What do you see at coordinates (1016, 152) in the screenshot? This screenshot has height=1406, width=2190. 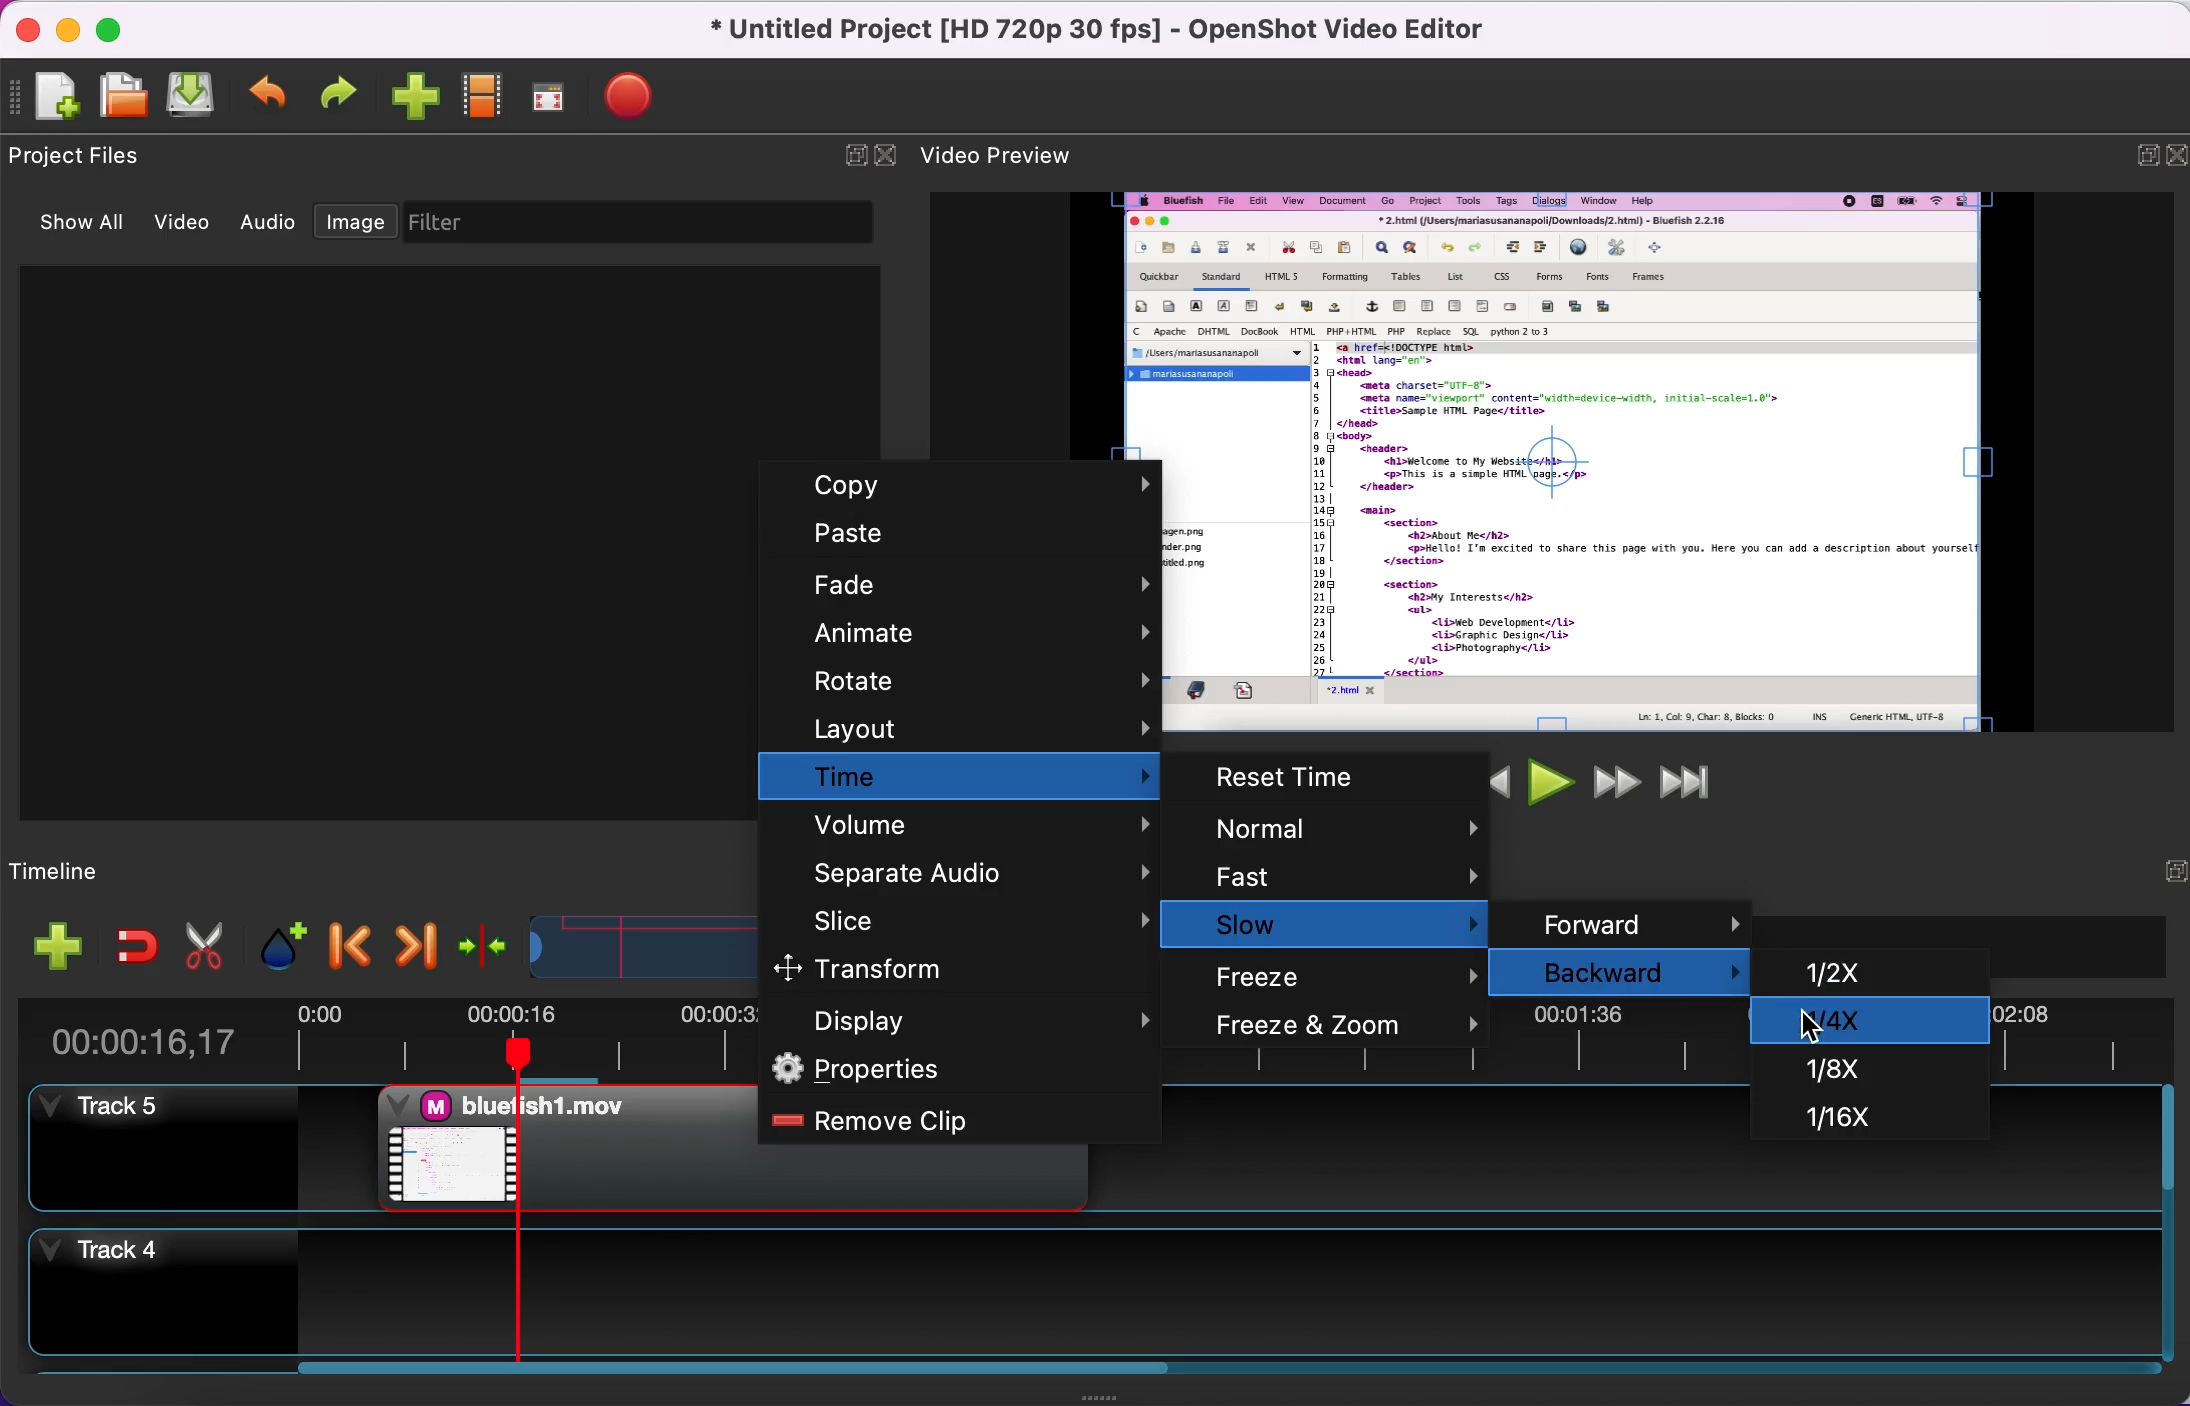 I see `video preview` at bounding box center [1016, 152].